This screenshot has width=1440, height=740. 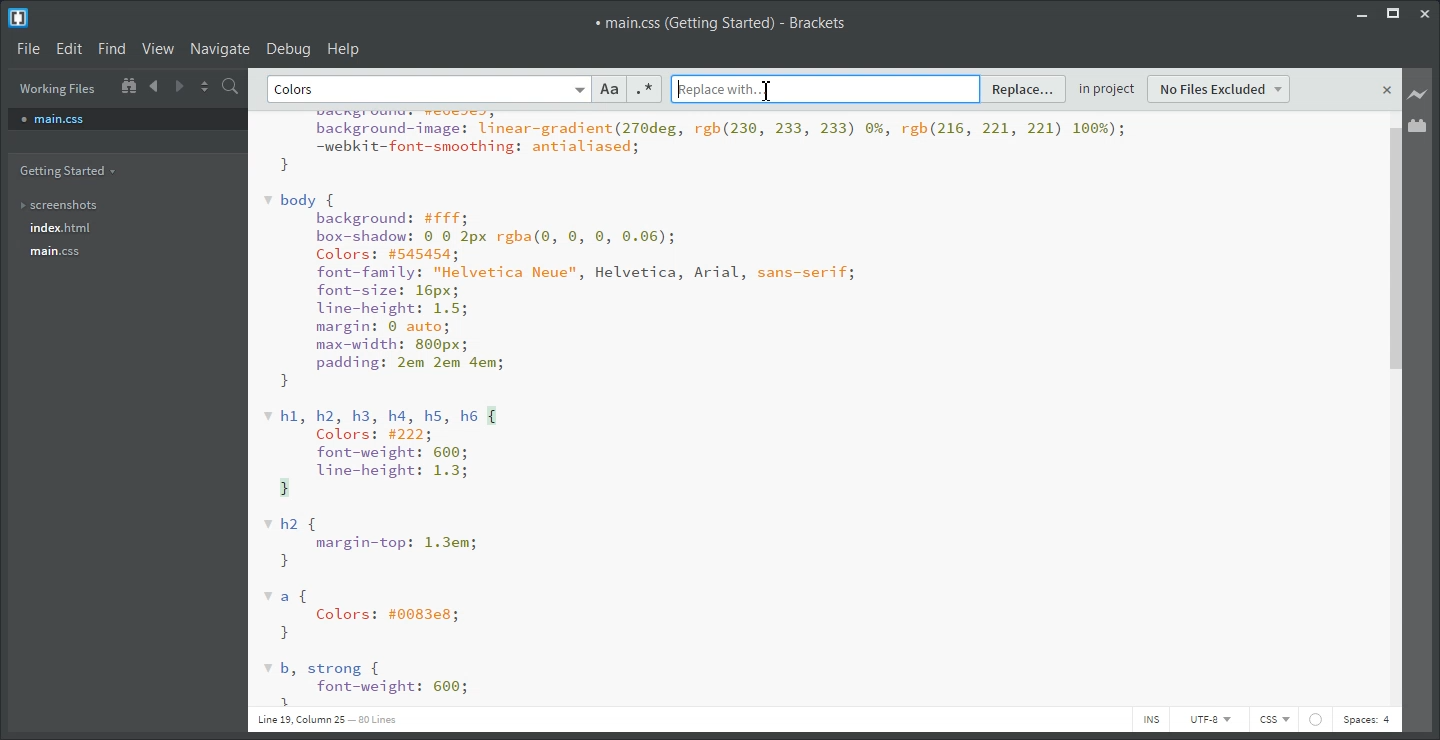 I want to click on INS, so click(x=1150, y=719).